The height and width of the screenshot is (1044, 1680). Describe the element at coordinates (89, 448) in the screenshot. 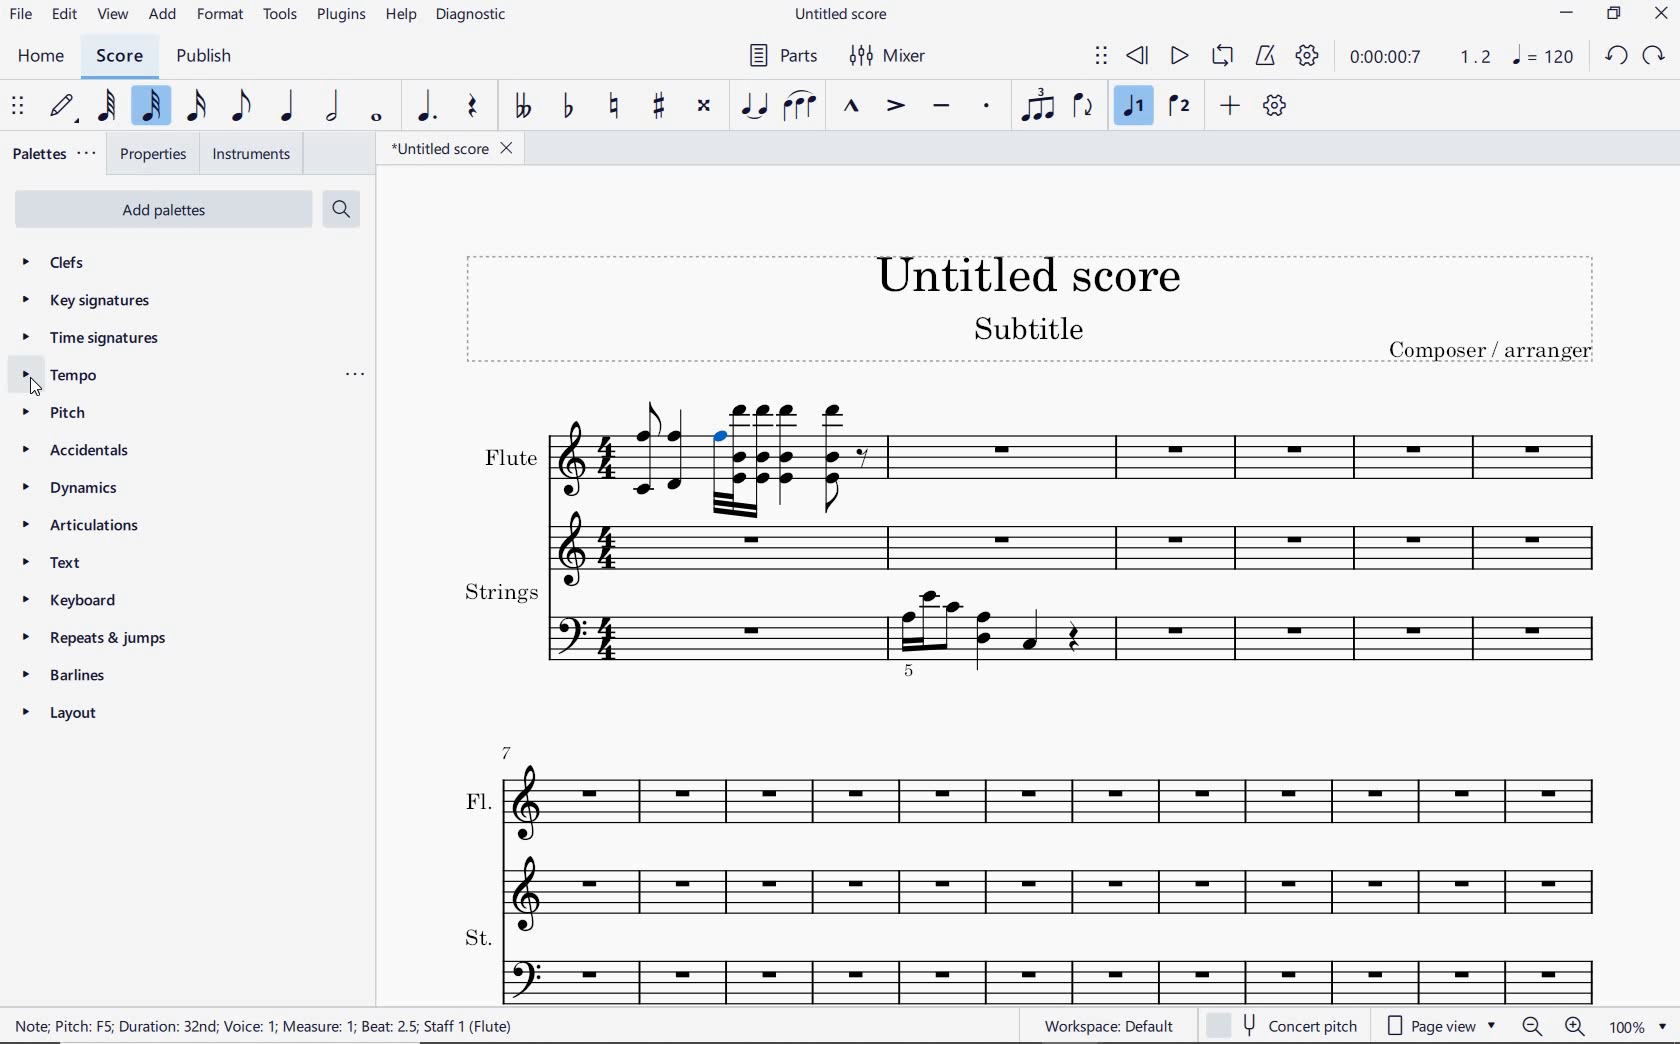

I see `accidentals` at that location.